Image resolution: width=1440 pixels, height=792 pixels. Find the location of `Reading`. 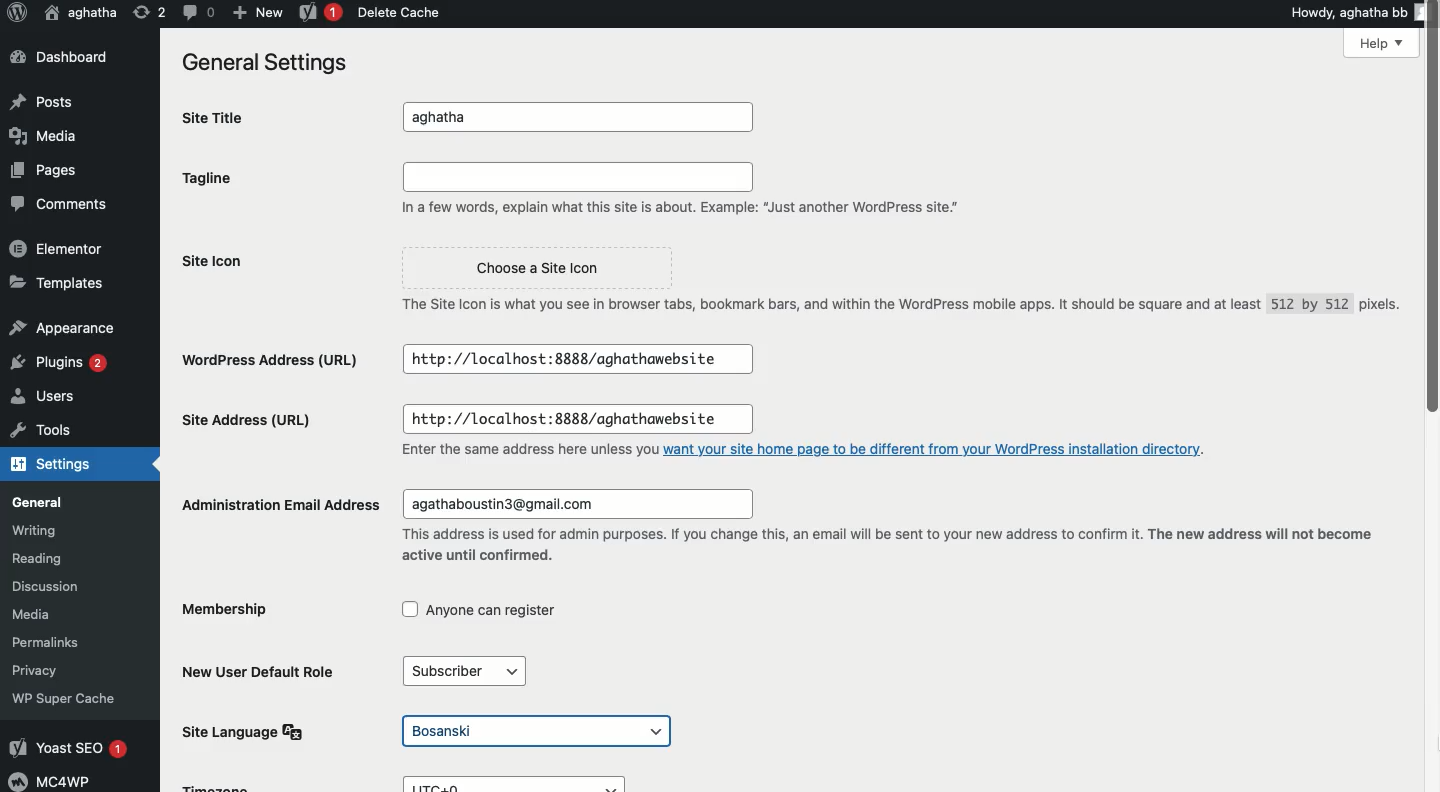

Reading is located at coordinates (58, 559).